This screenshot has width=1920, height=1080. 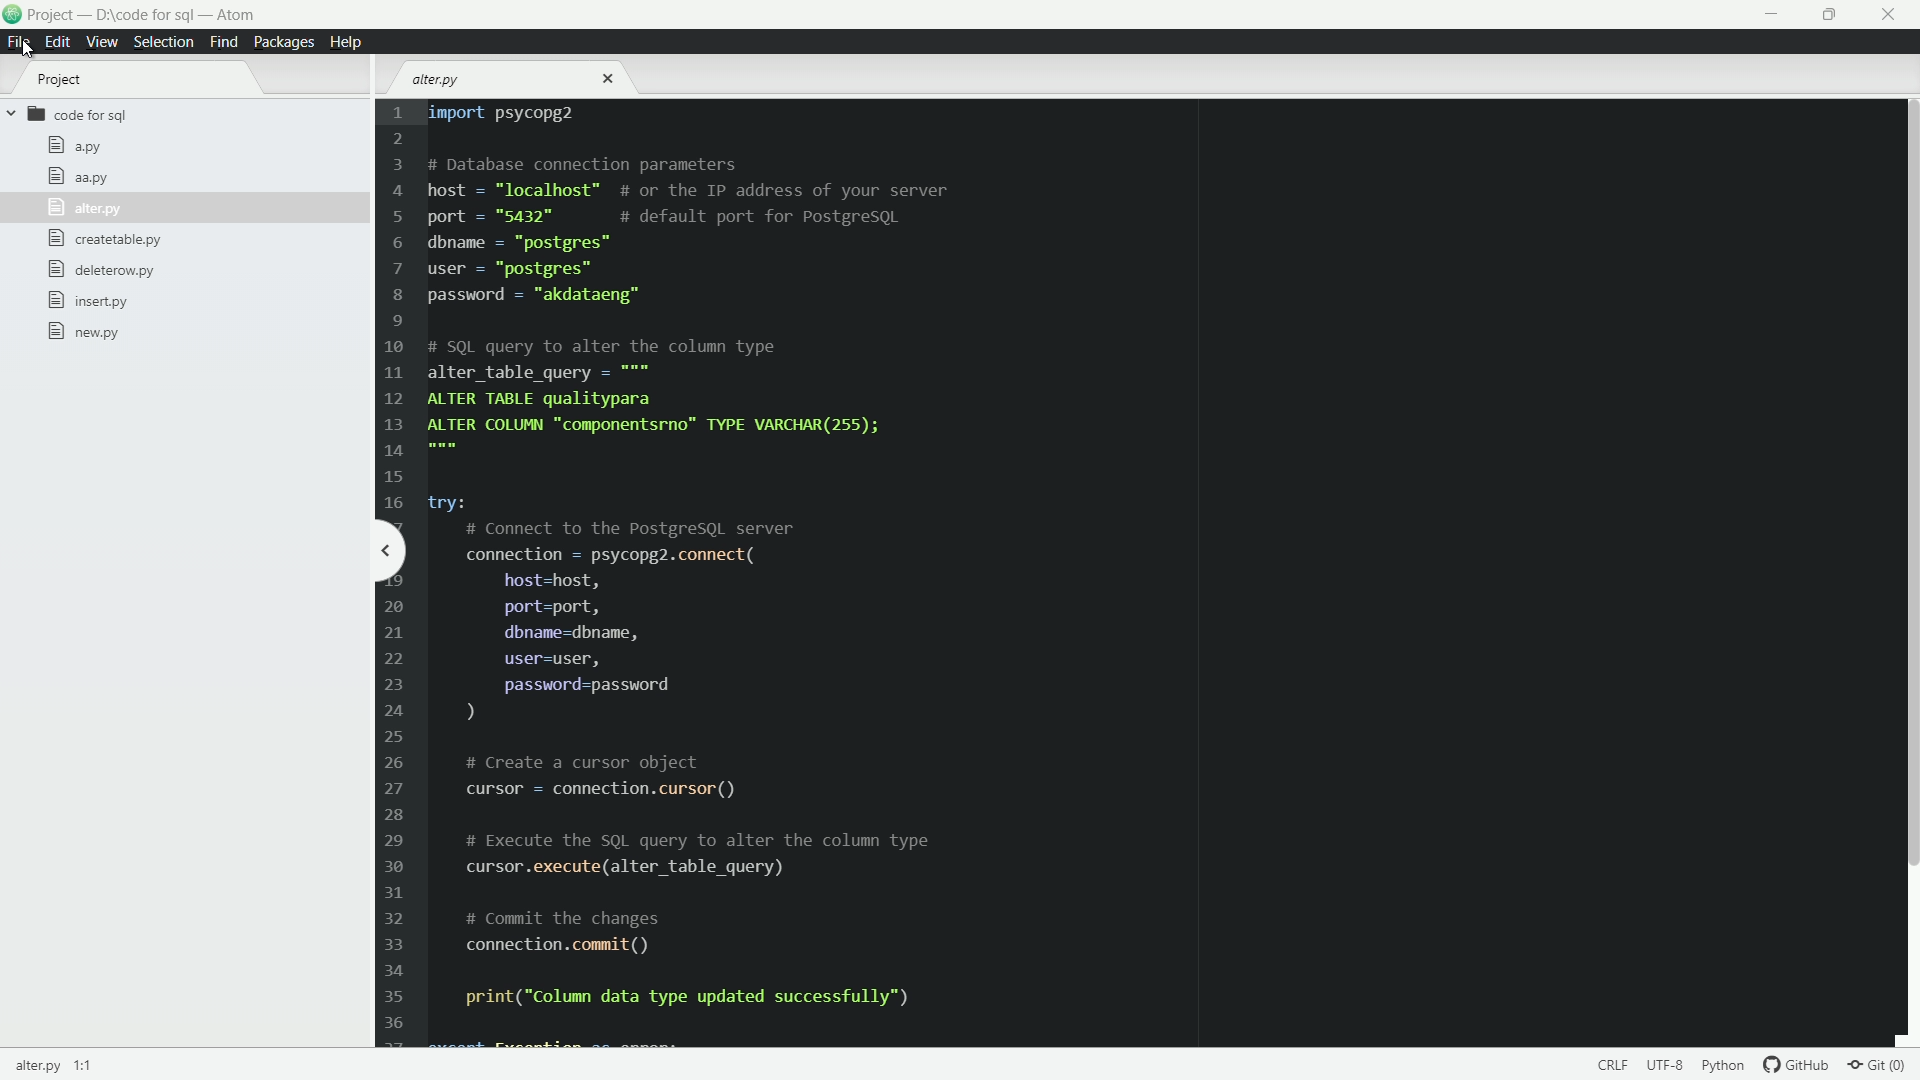 I want to click on import psycopg2 # Database connection parametershost = "localhost™ # or the IP address of your serverport = "5432" # default port for PostgresqQLdbname = “postgres”user = “postgres”password = "akdataeng”# SQL query to alter the column typealter_table_query = """ALTER TABLE qualityparaALTER COLUMN "componentsrno™ TYPE VARCHAR(255);try:# Connect to the PostgresqL serverconnection = psycopg2.connect(host=host,port=port,dbname=dbname,user=user,password=password)# Create a cursor objectcursor = connection.cursor()# Execute the SQL query to alter the column typecursor .execute(alter_table_query)# Commit the changesconnection. commit ()print("Column data type updated successfully"), so click(x=682, y=565).